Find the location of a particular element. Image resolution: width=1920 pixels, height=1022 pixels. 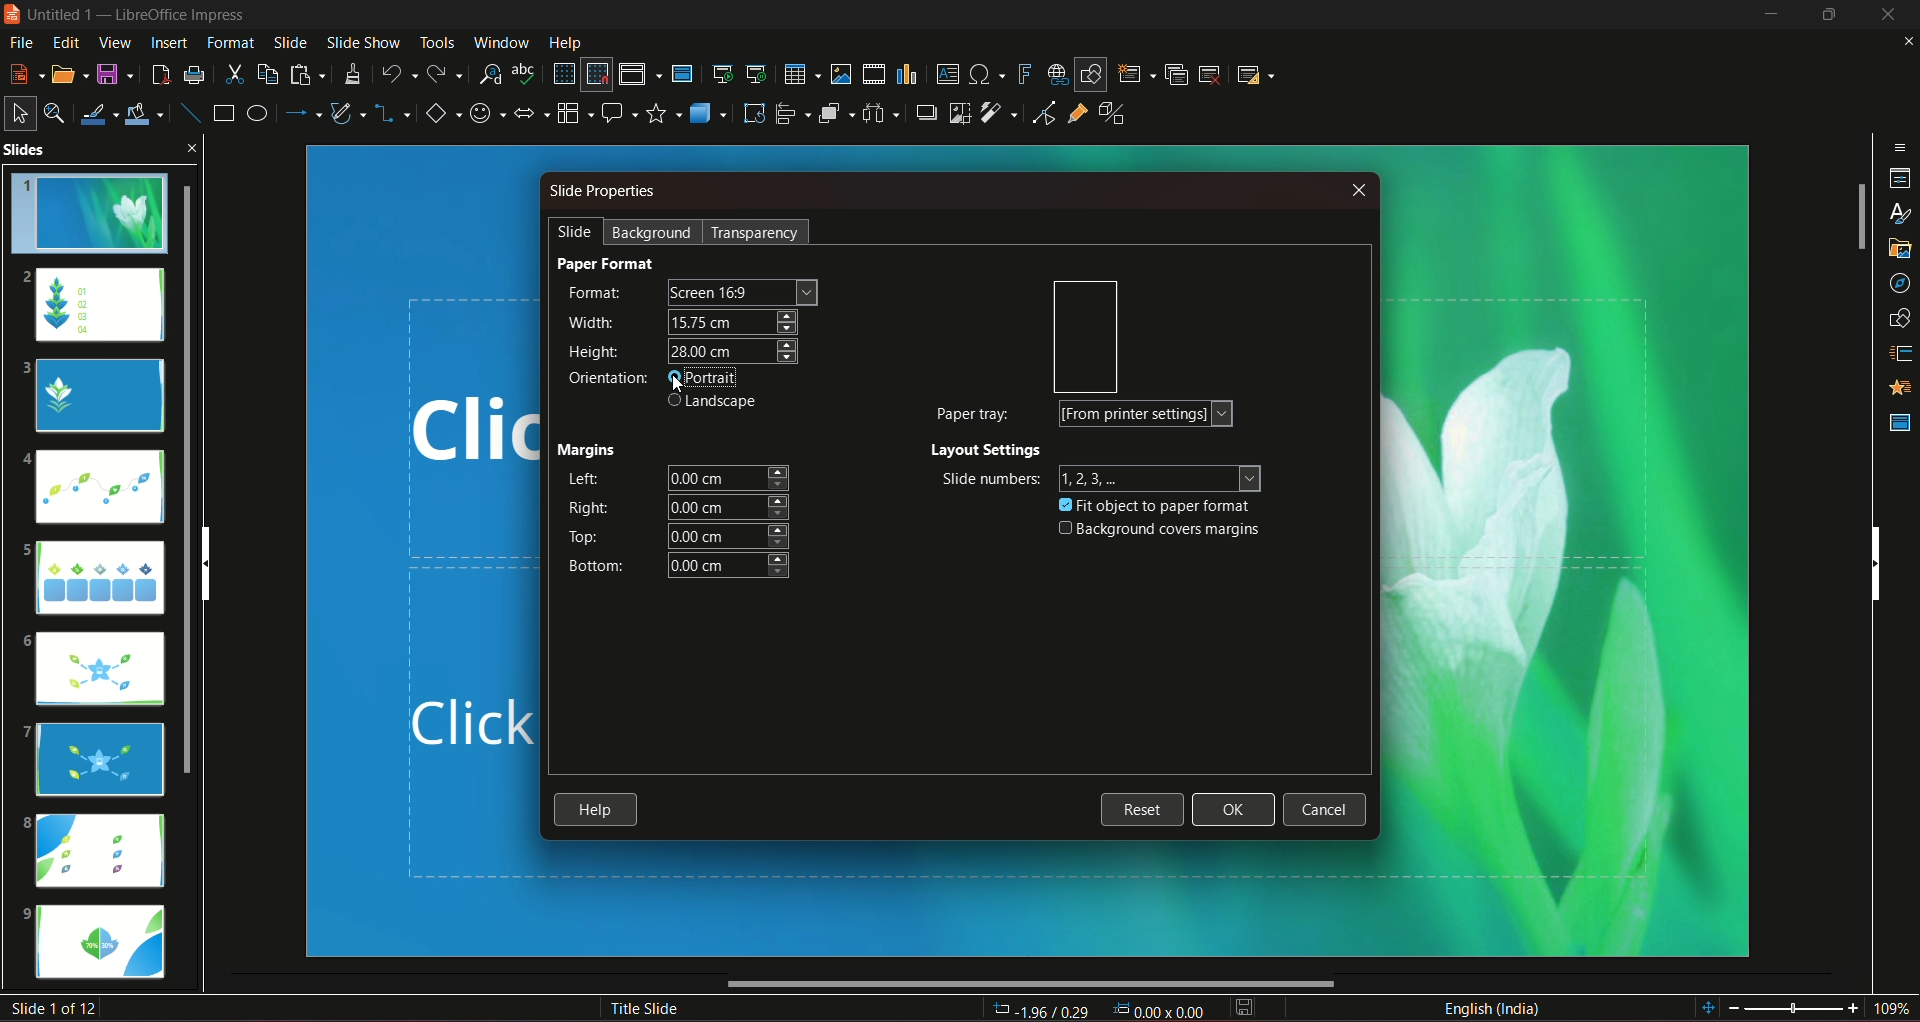

insert is located at coordinates (166, 42).